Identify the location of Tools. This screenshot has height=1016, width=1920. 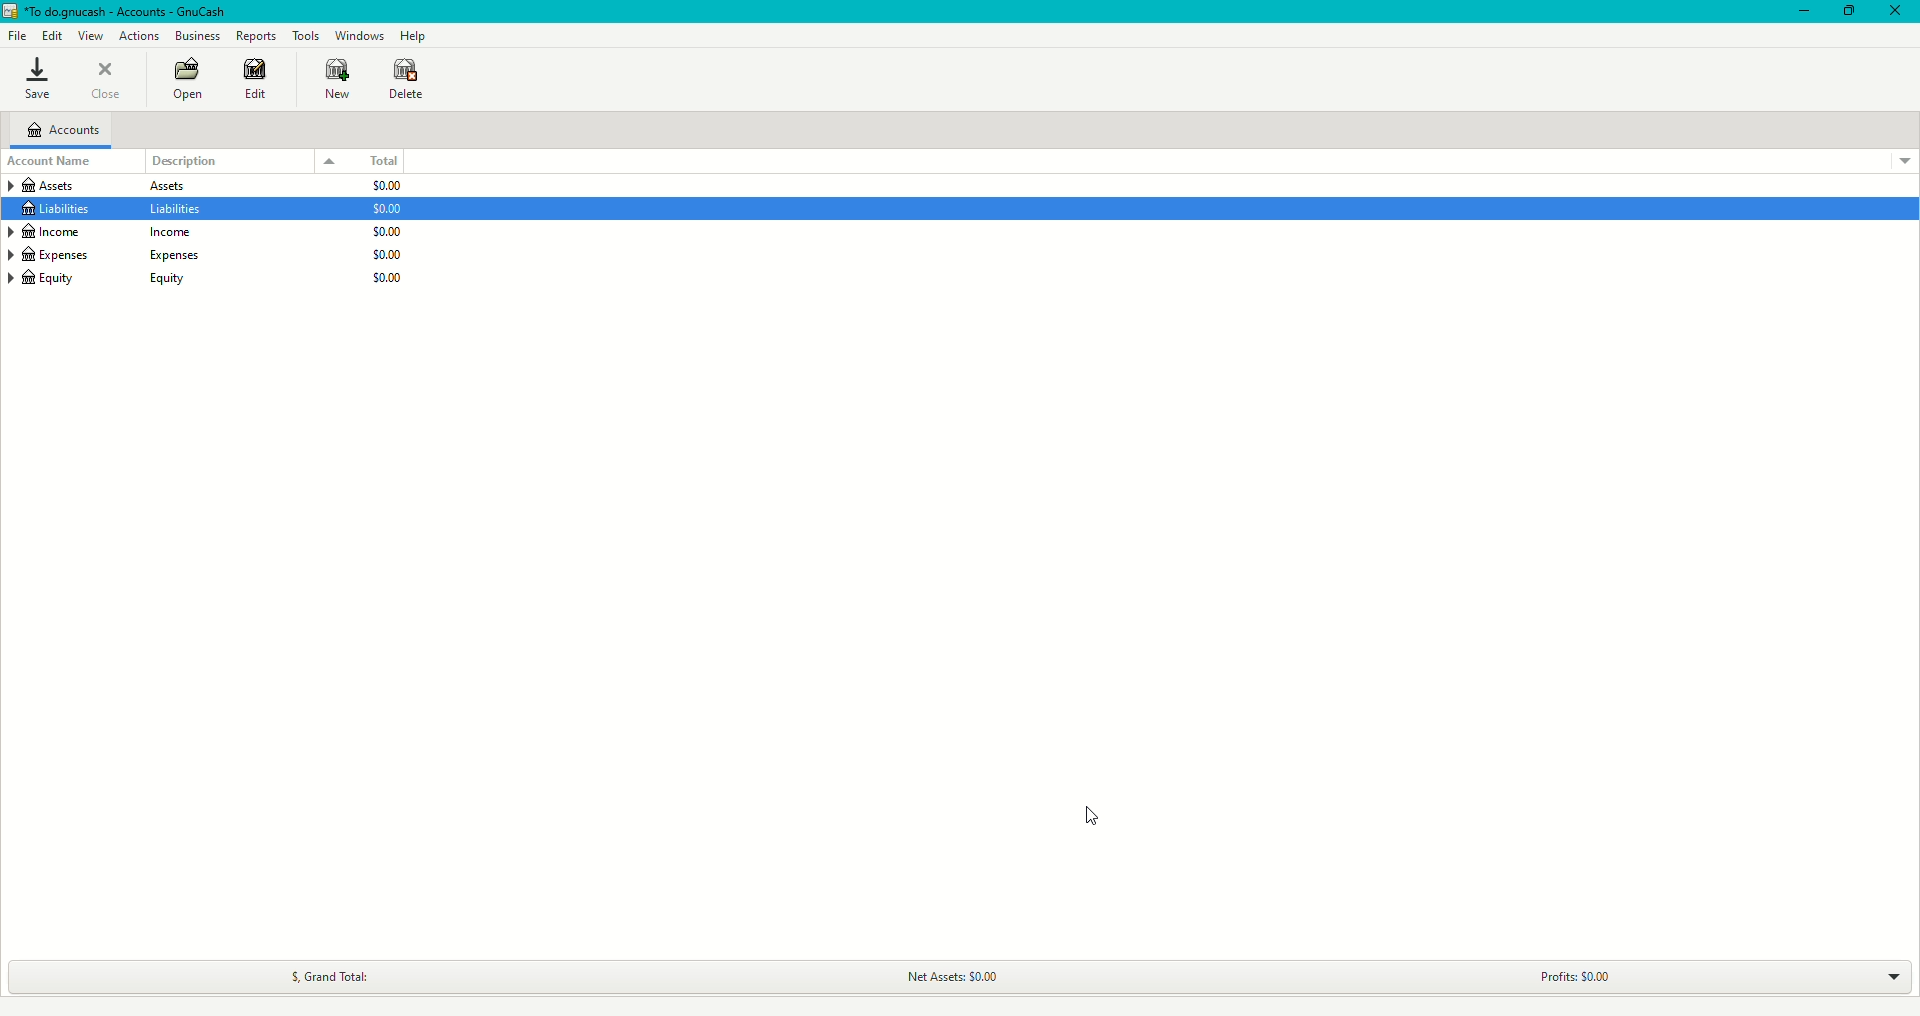
(308, 35).